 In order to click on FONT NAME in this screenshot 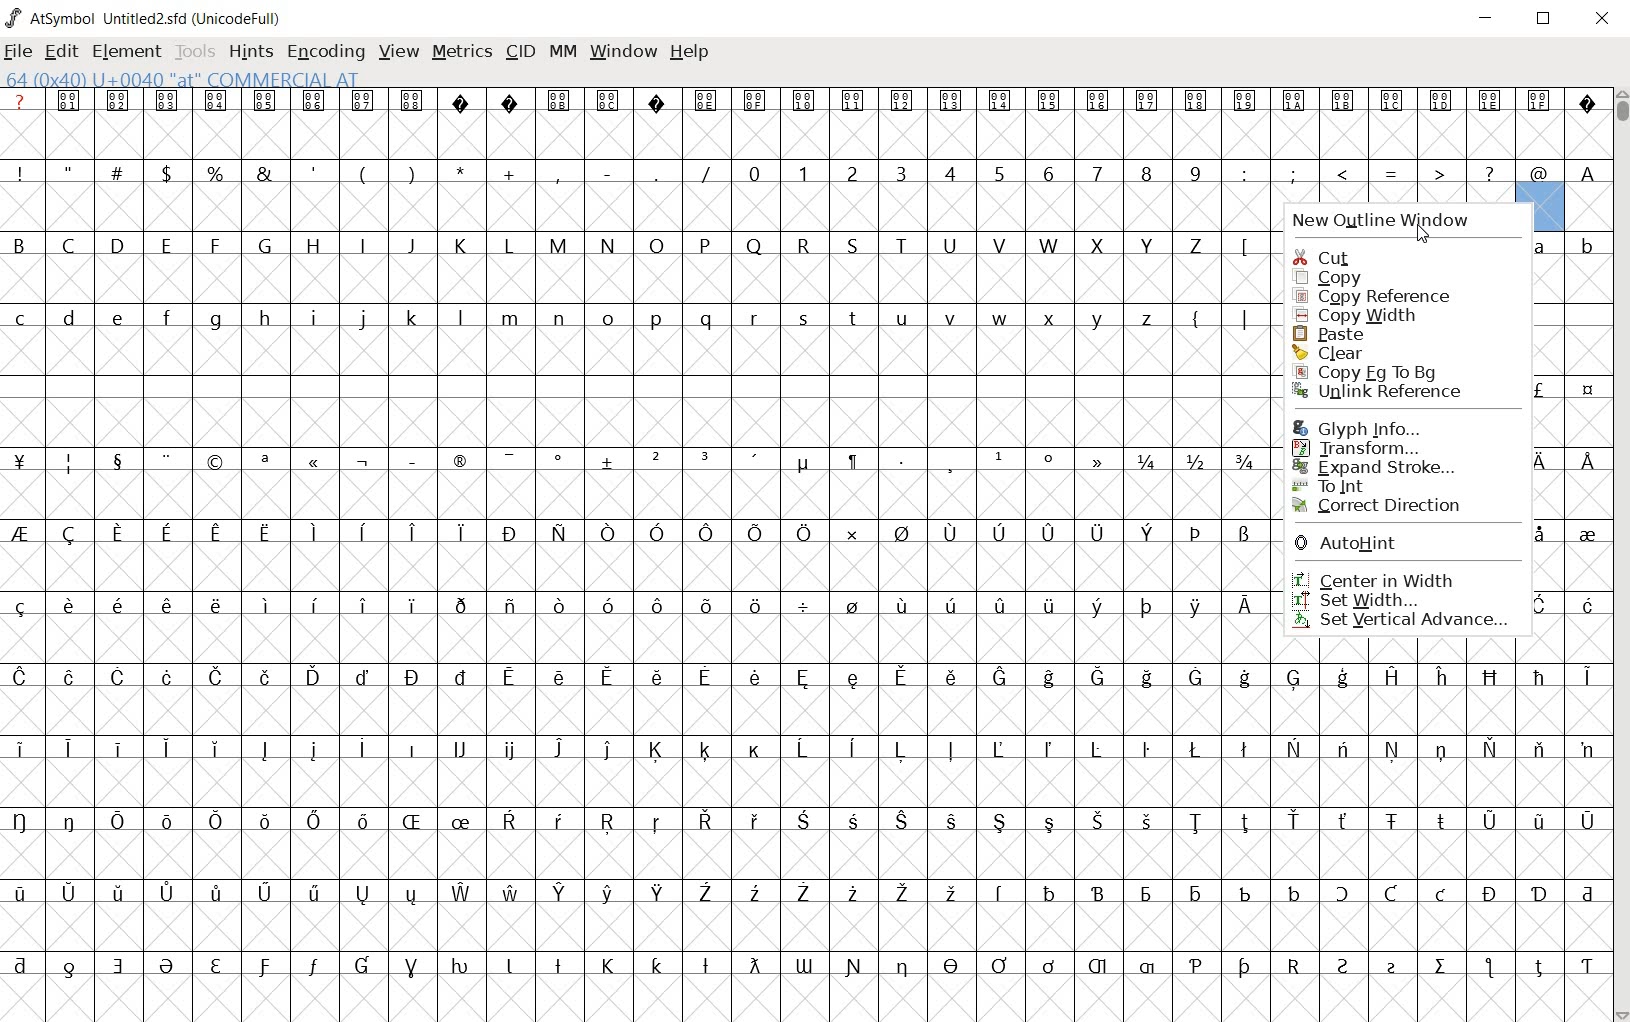, I will do `click(146, 18)`.